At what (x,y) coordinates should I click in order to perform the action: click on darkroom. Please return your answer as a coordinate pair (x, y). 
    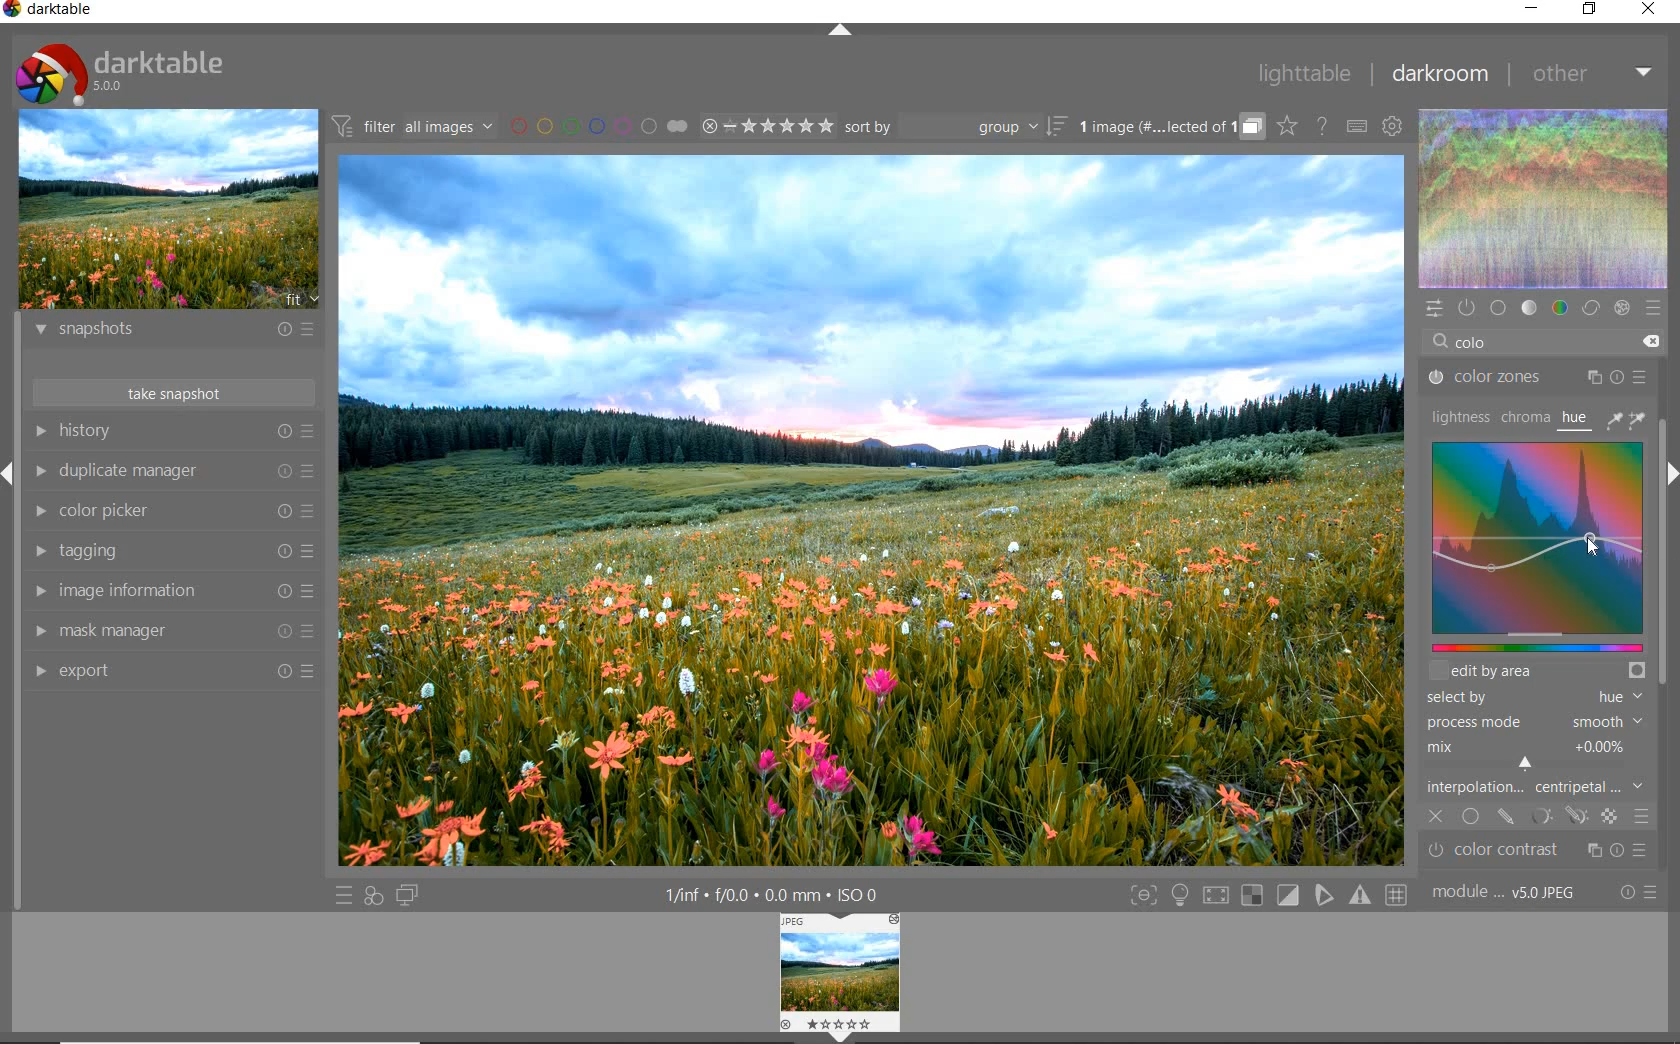
    Looking at the image, I should click on (1442, 75).